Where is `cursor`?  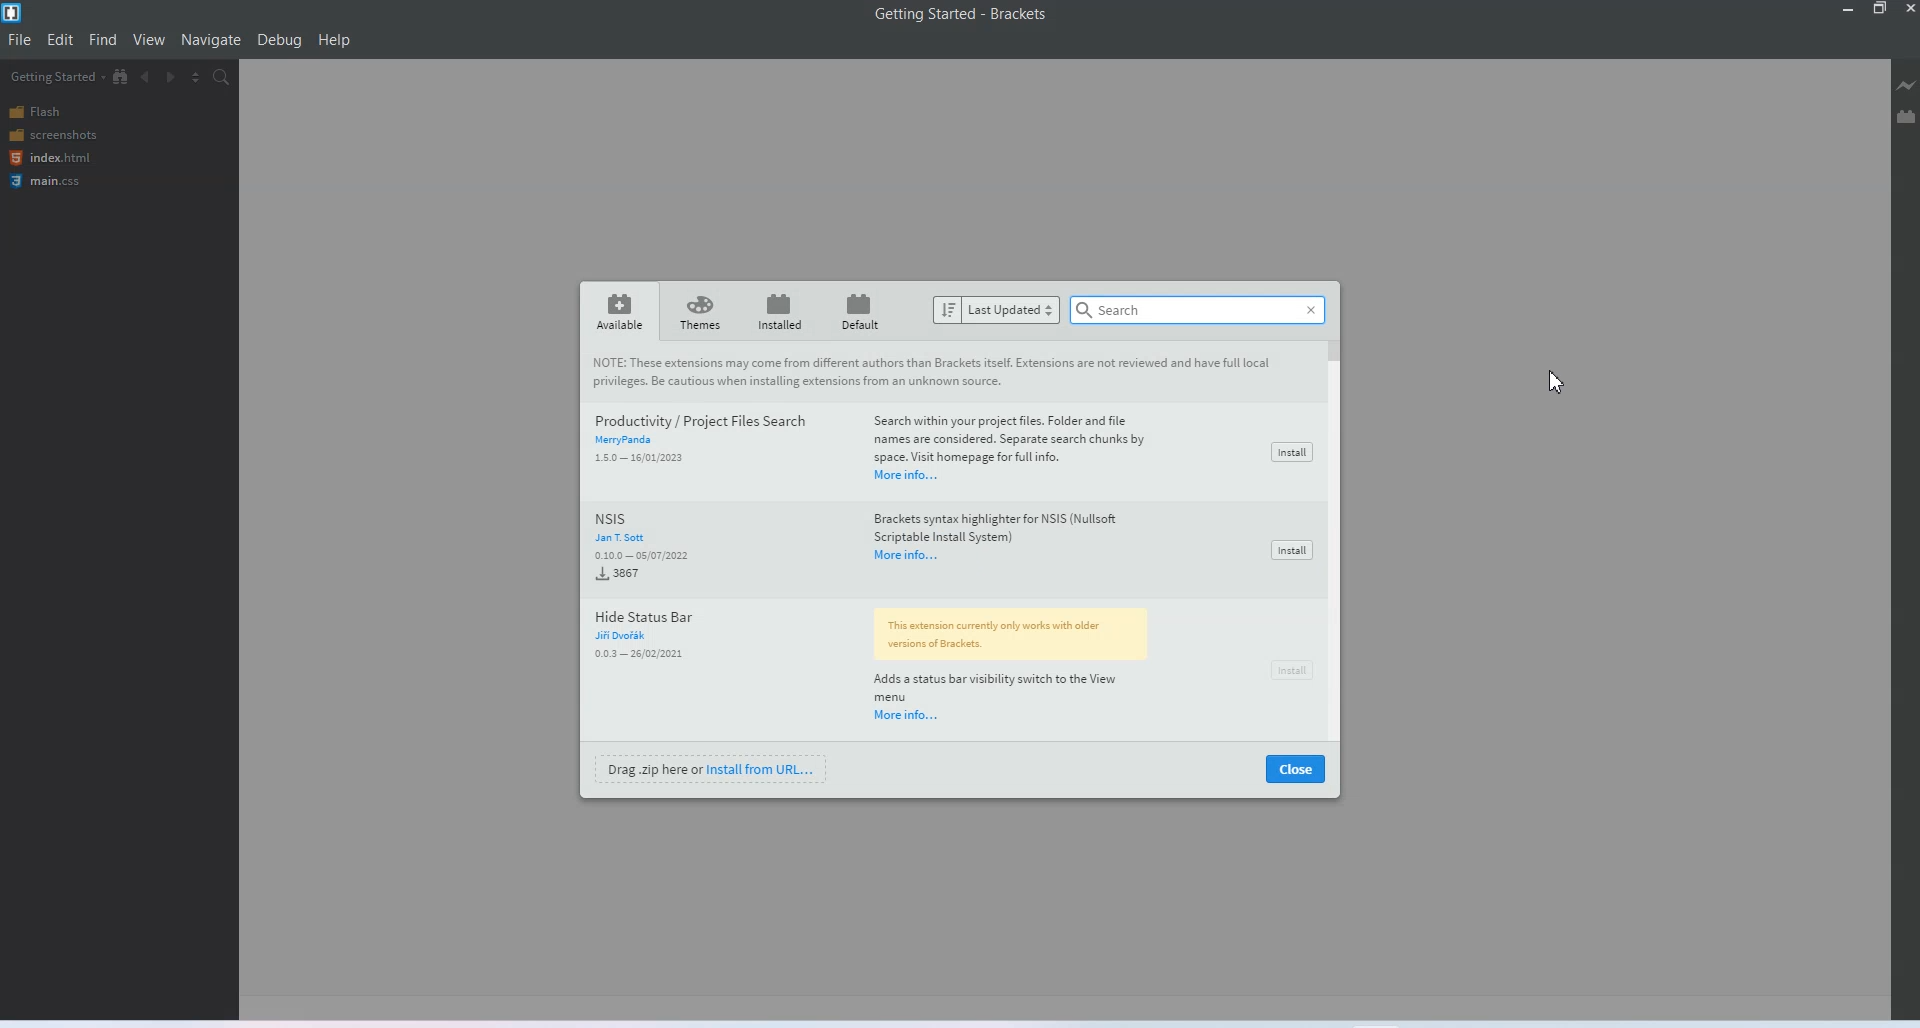 cursor is located at coordinates (1557, 381).